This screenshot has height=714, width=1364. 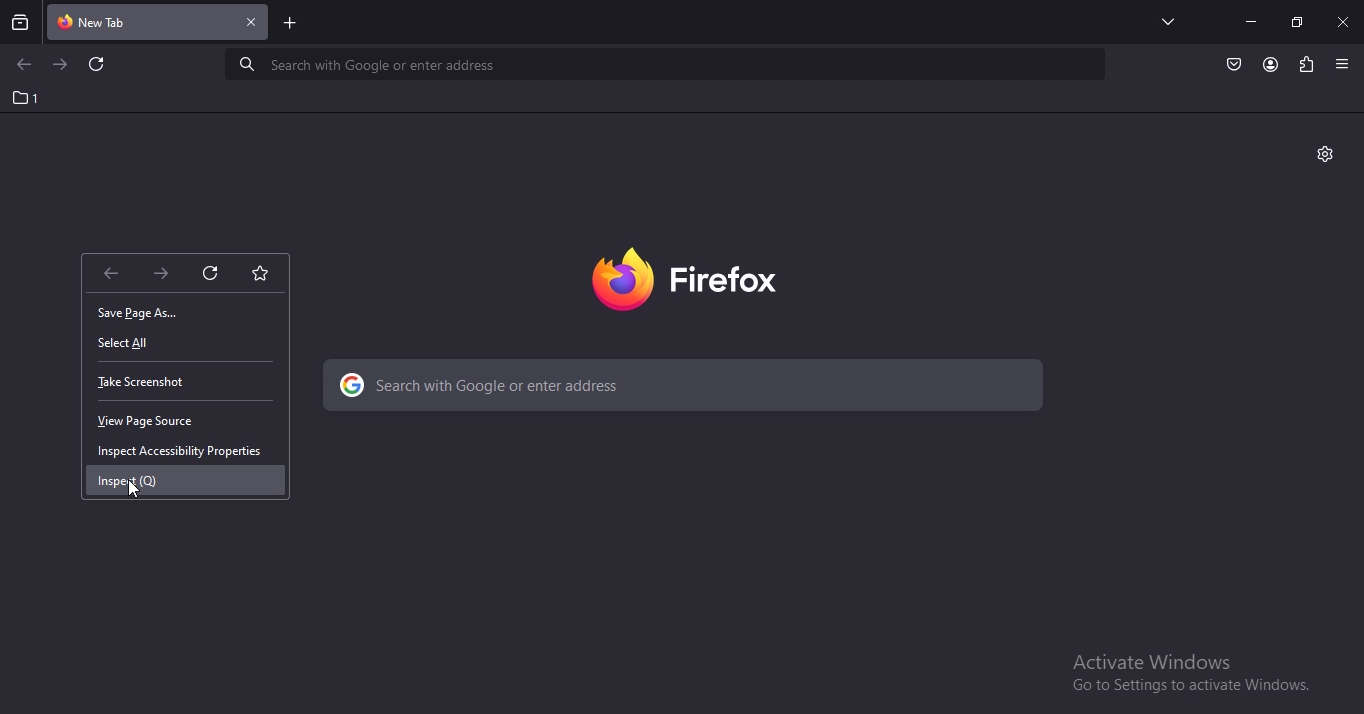 I want to click on bookmark this page, so click(x=263, y=270).